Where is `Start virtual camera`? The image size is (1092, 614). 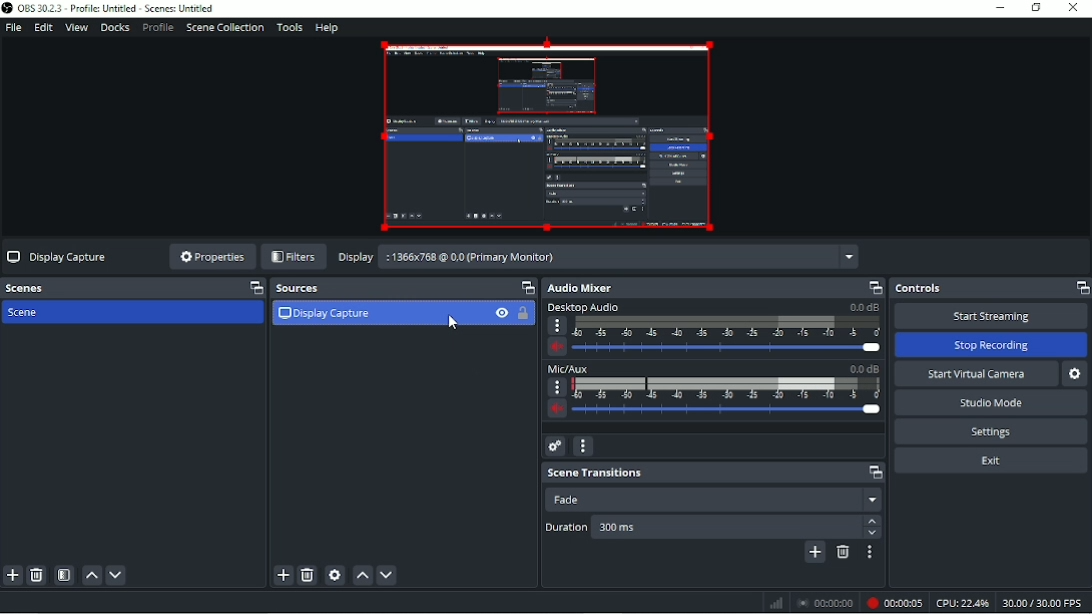
Start virtual camera is located at coordinates (976, 373).